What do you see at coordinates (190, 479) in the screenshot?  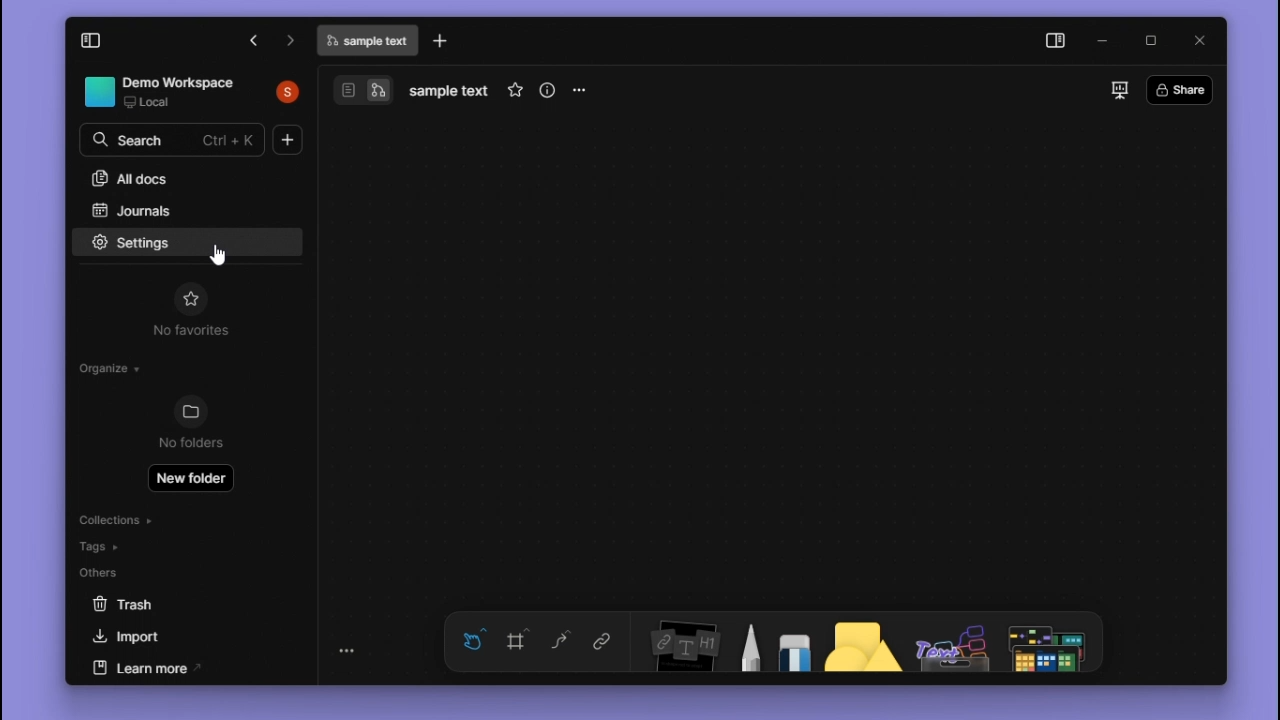 I see `new folder` at bounding box center [190, 479].